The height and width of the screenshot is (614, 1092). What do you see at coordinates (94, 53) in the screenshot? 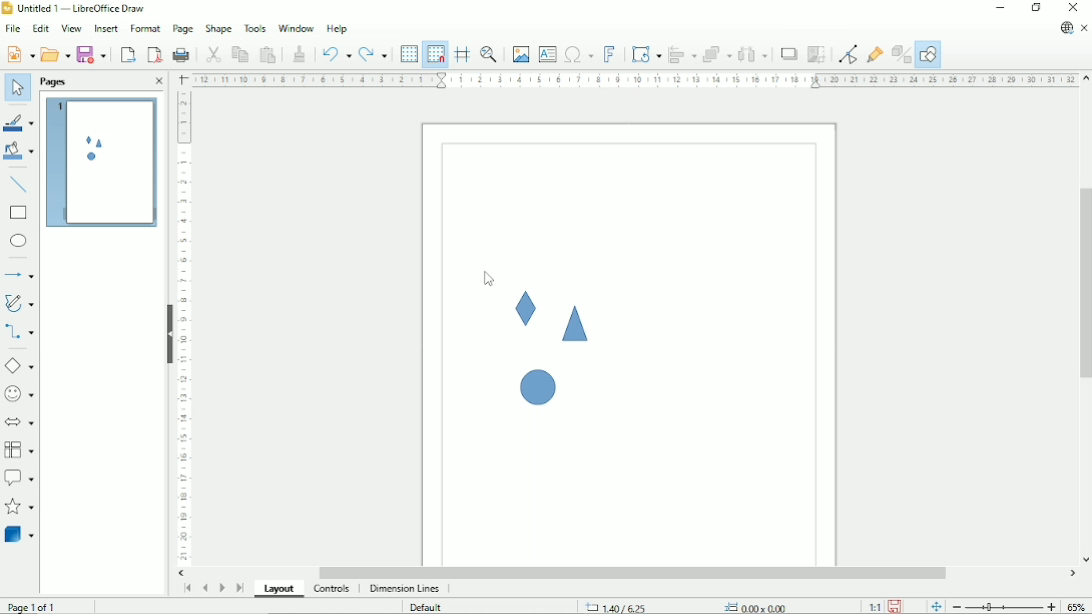
I see `Save` at bounding box center [94, 53].